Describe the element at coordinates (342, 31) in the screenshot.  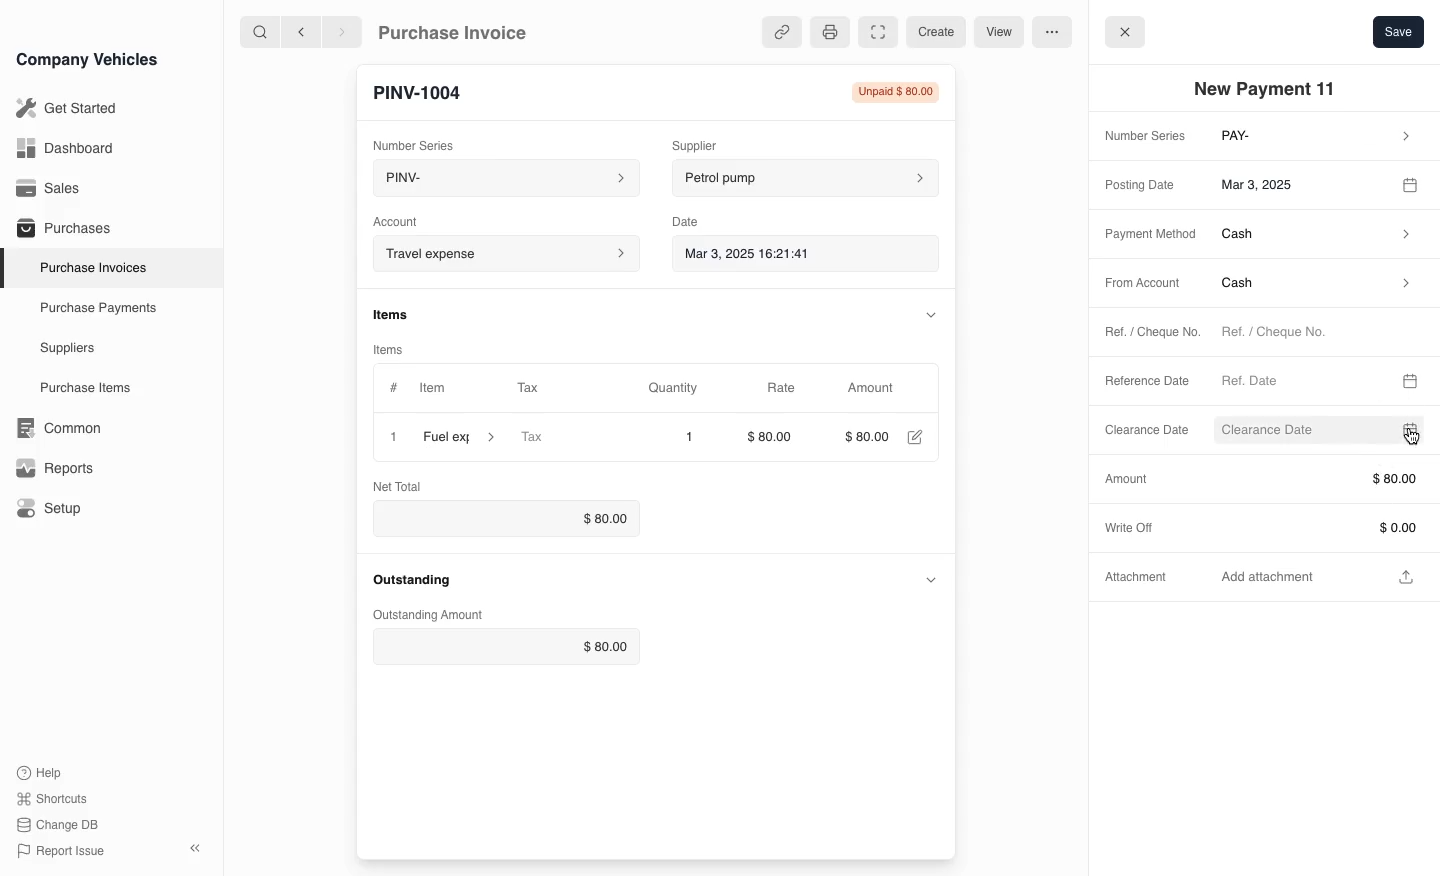
I see `next` at that location.